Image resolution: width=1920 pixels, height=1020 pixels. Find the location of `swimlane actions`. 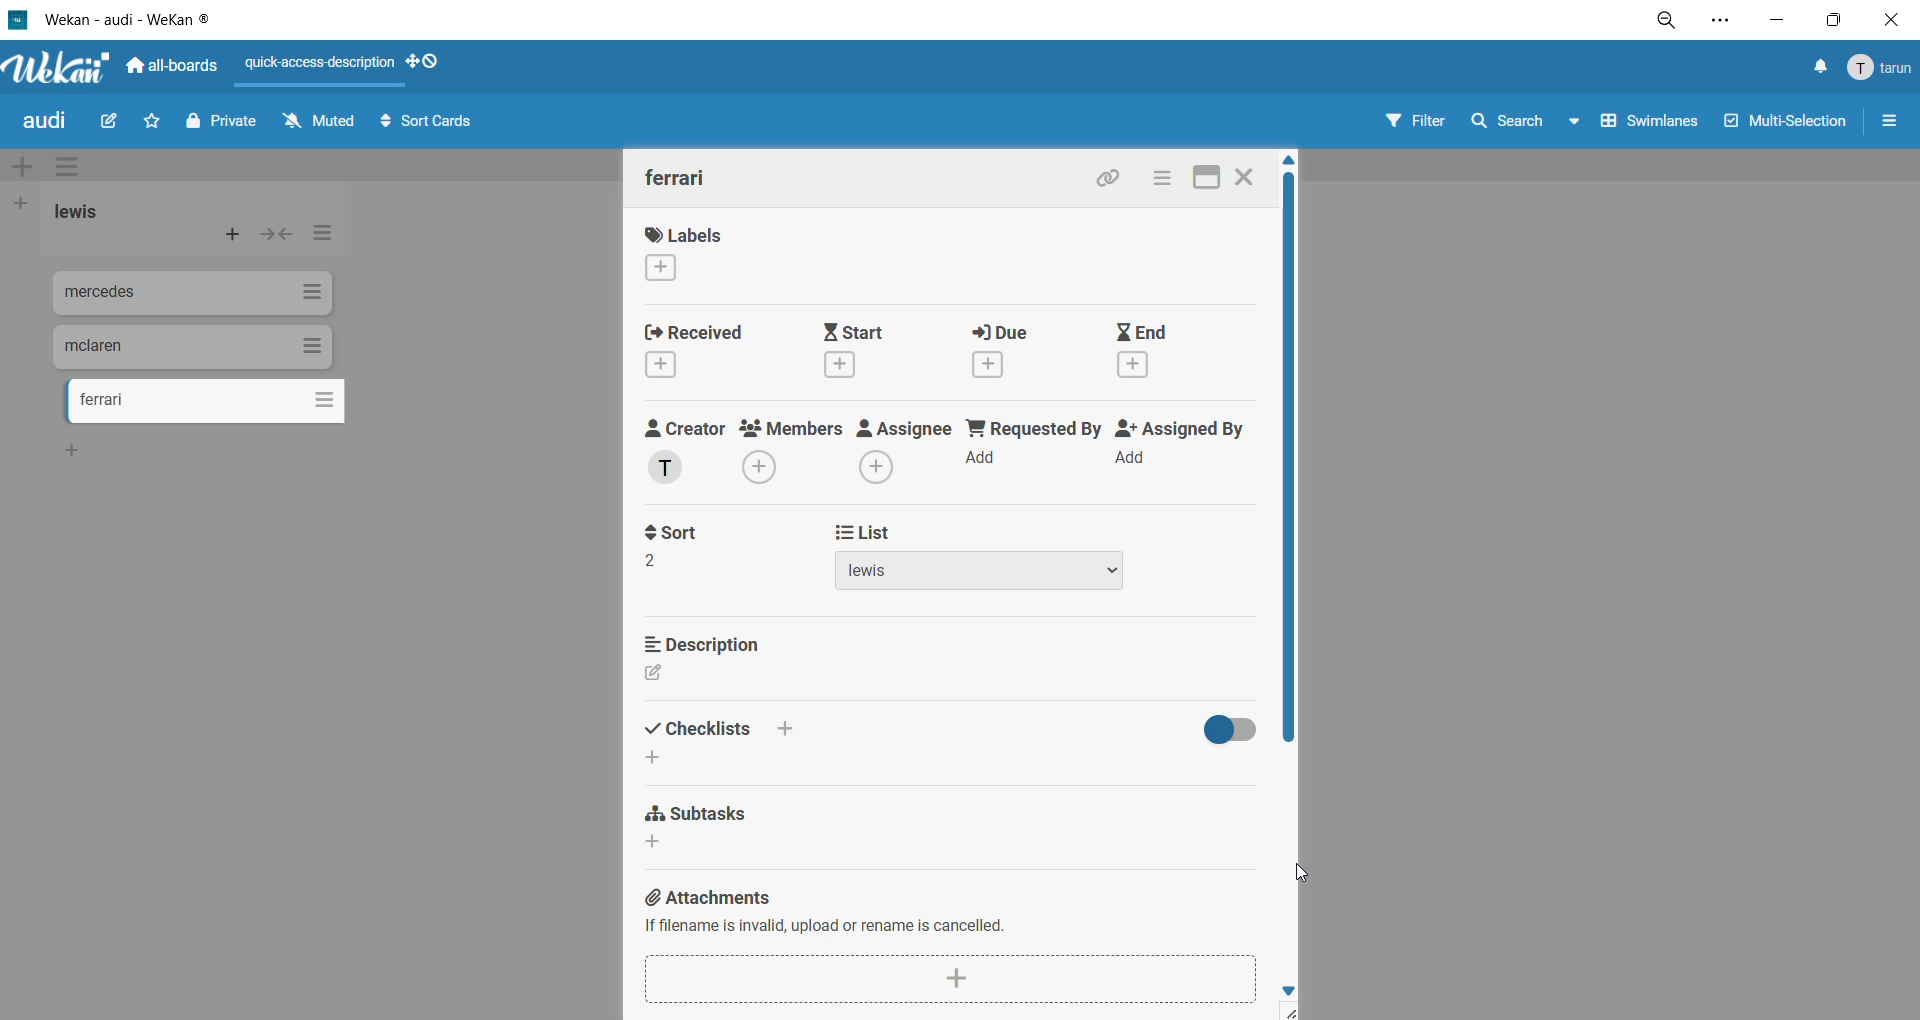

swimlane actions is located at coordinates (73, 168).